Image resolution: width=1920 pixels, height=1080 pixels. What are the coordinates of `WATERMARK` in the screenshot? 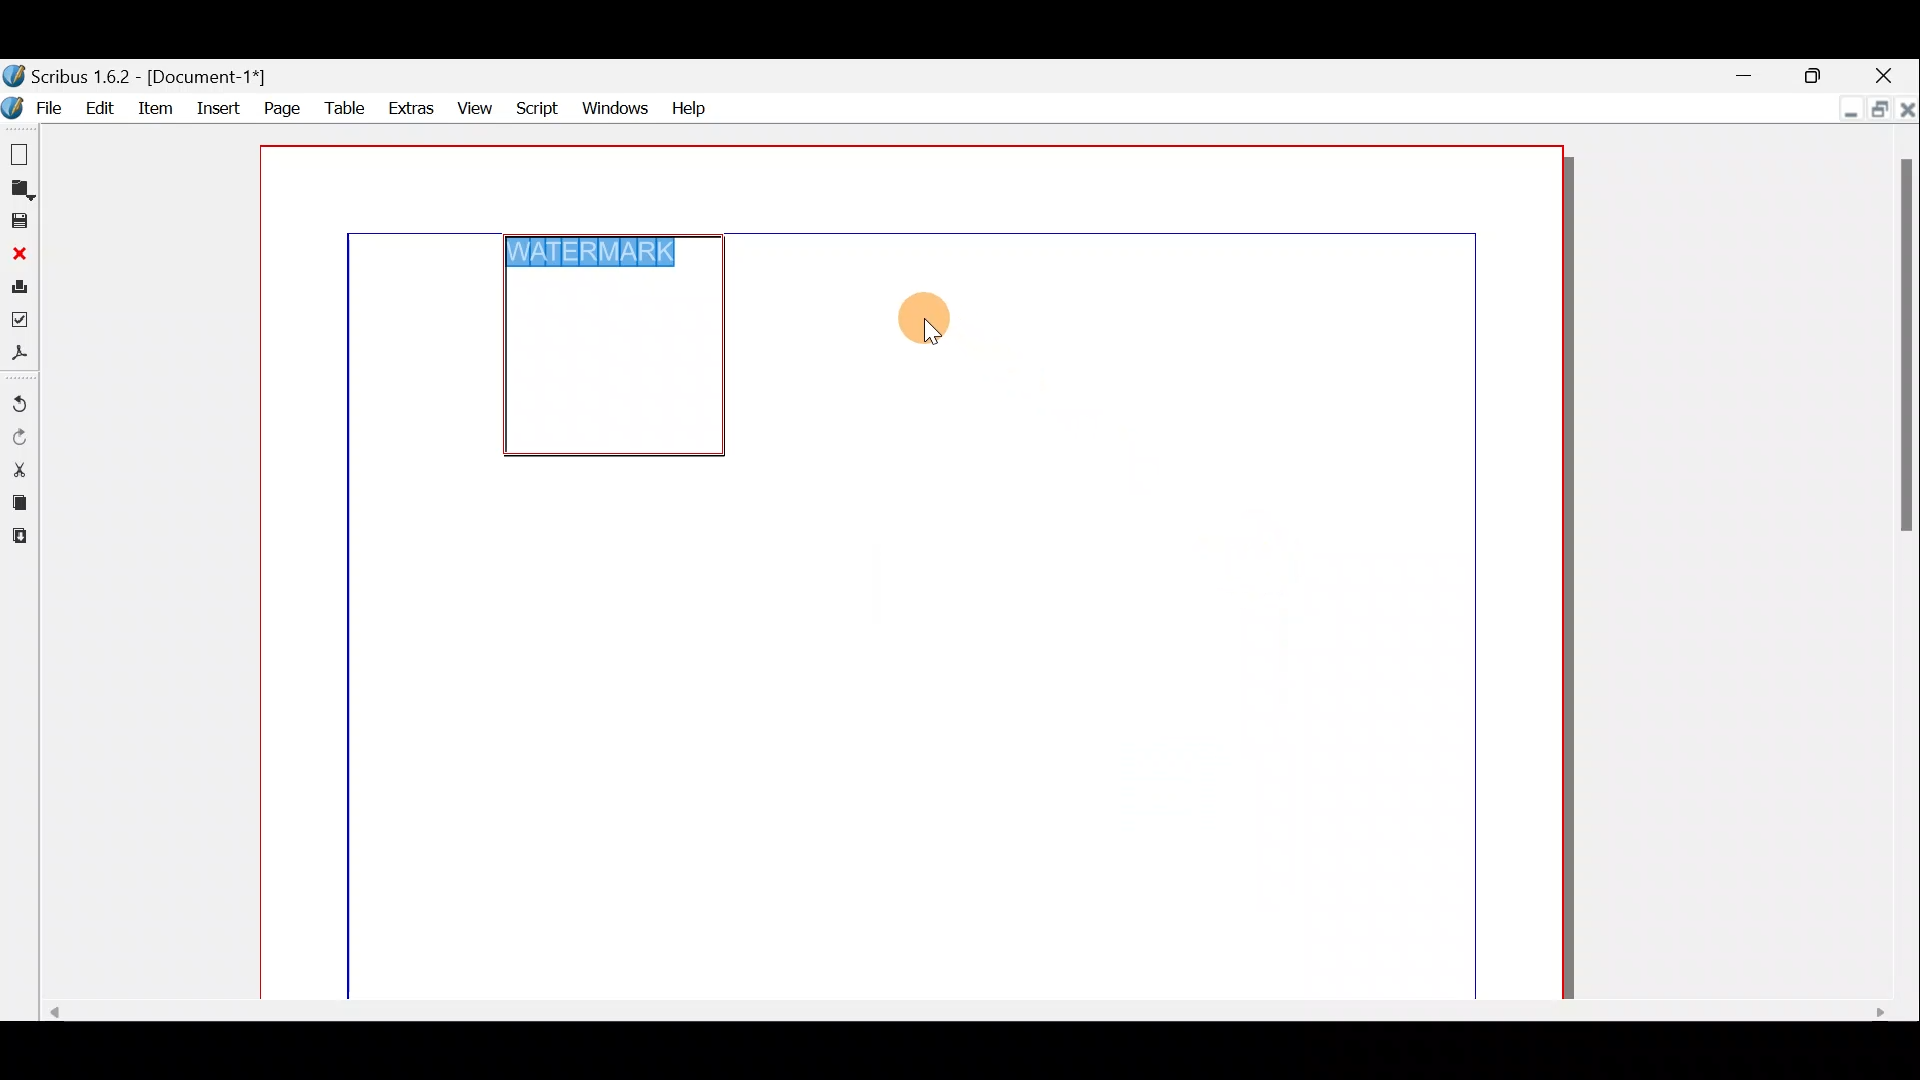 It's located at (590, 250).